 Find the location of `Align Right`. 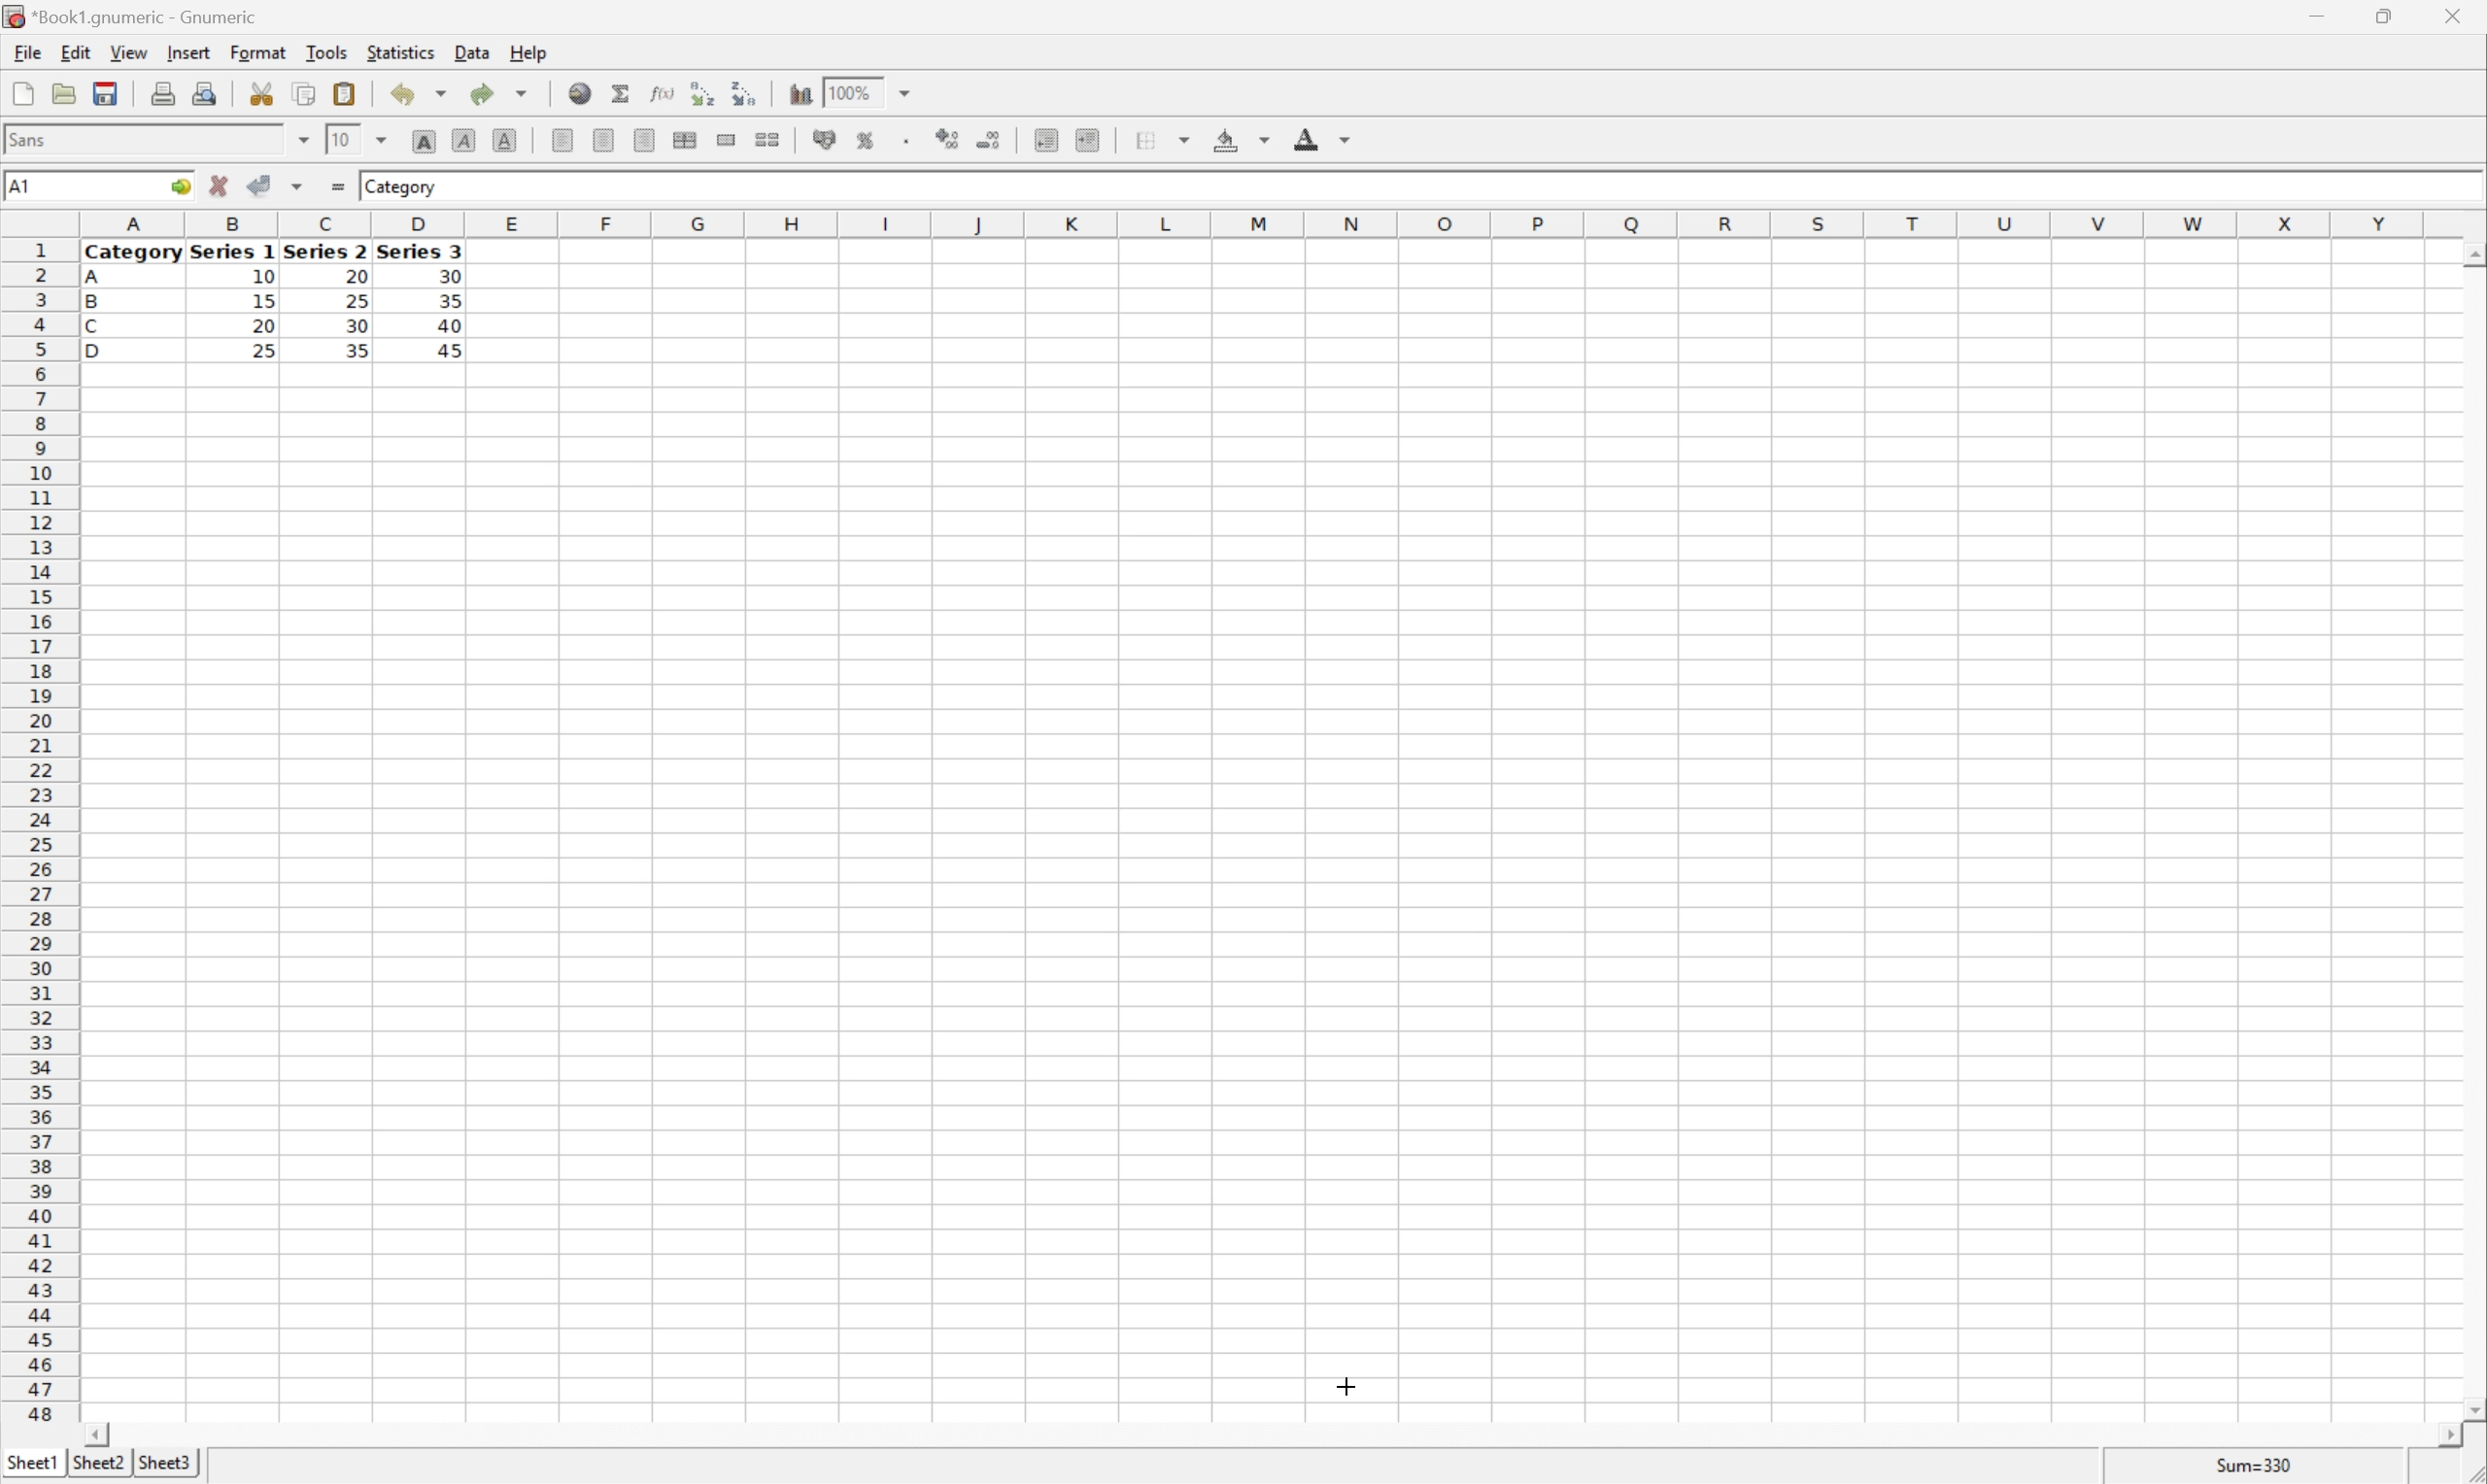

Align Right is located at coordinates (644, 141).